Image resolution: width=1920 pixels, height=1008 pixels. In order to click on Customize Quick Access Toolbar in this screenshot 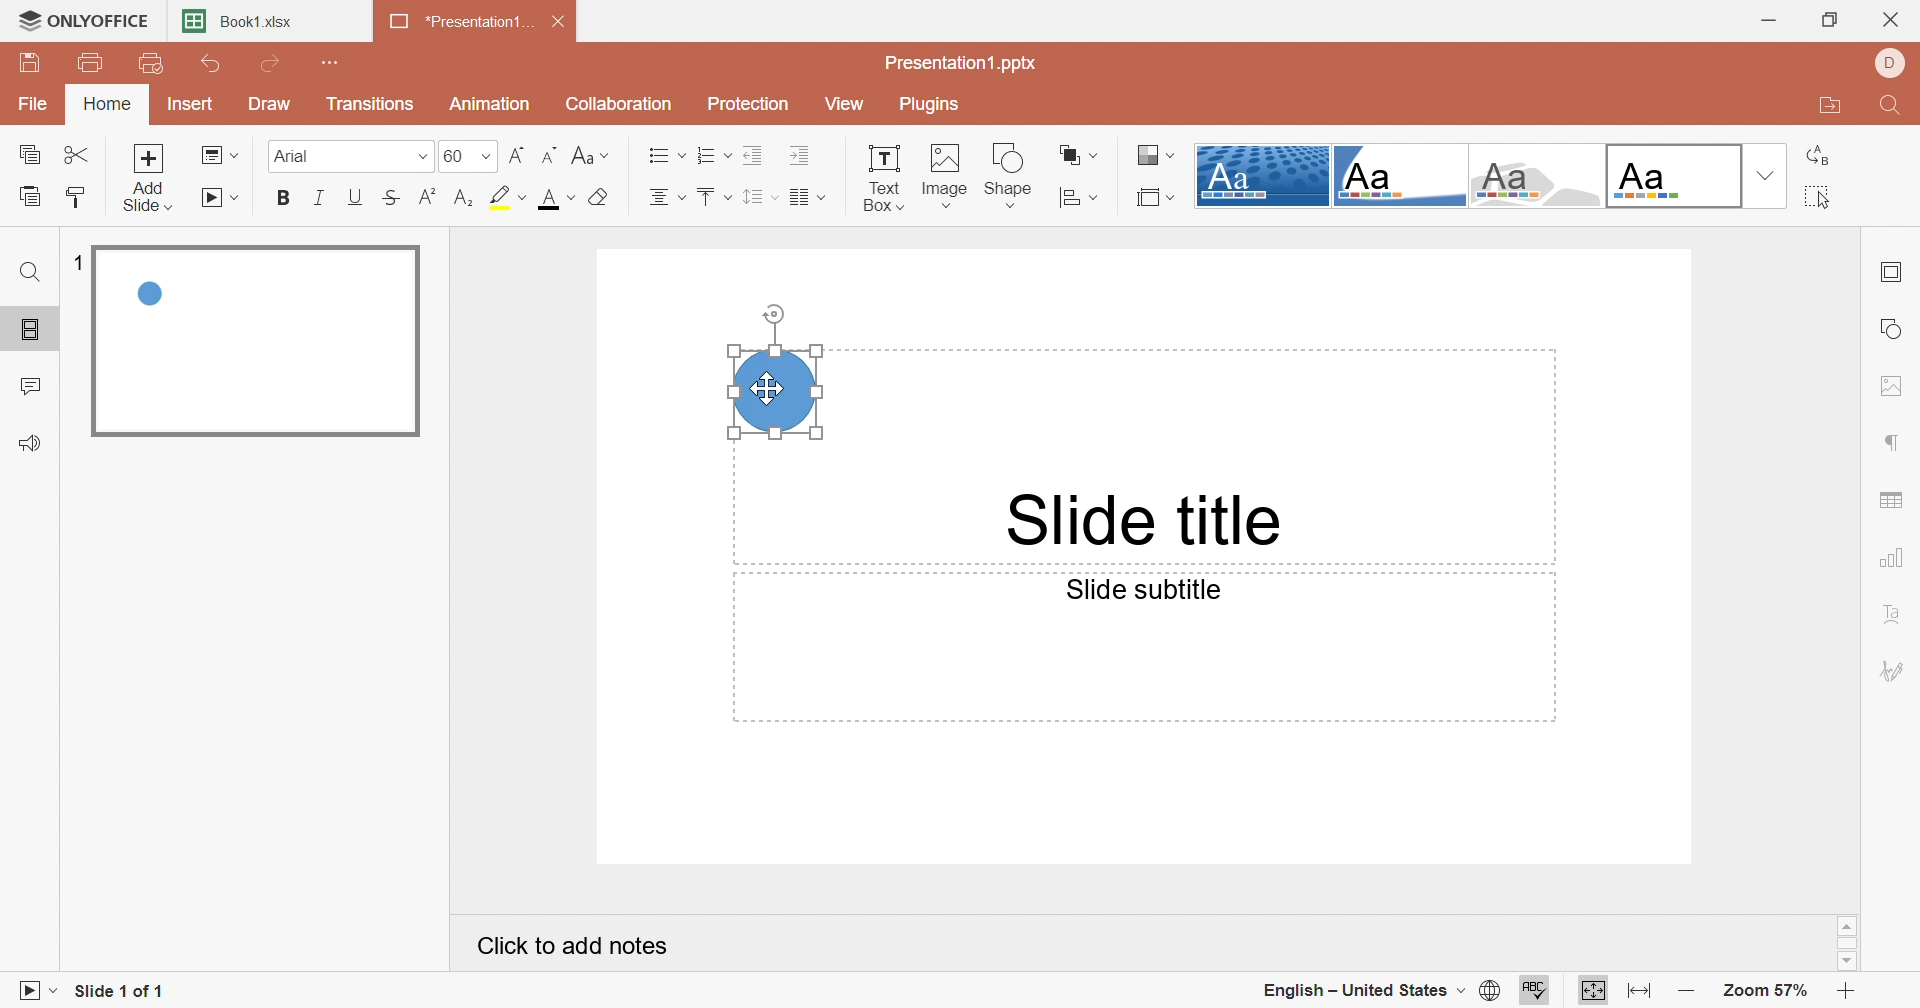, I will do `click(333, 62)`.